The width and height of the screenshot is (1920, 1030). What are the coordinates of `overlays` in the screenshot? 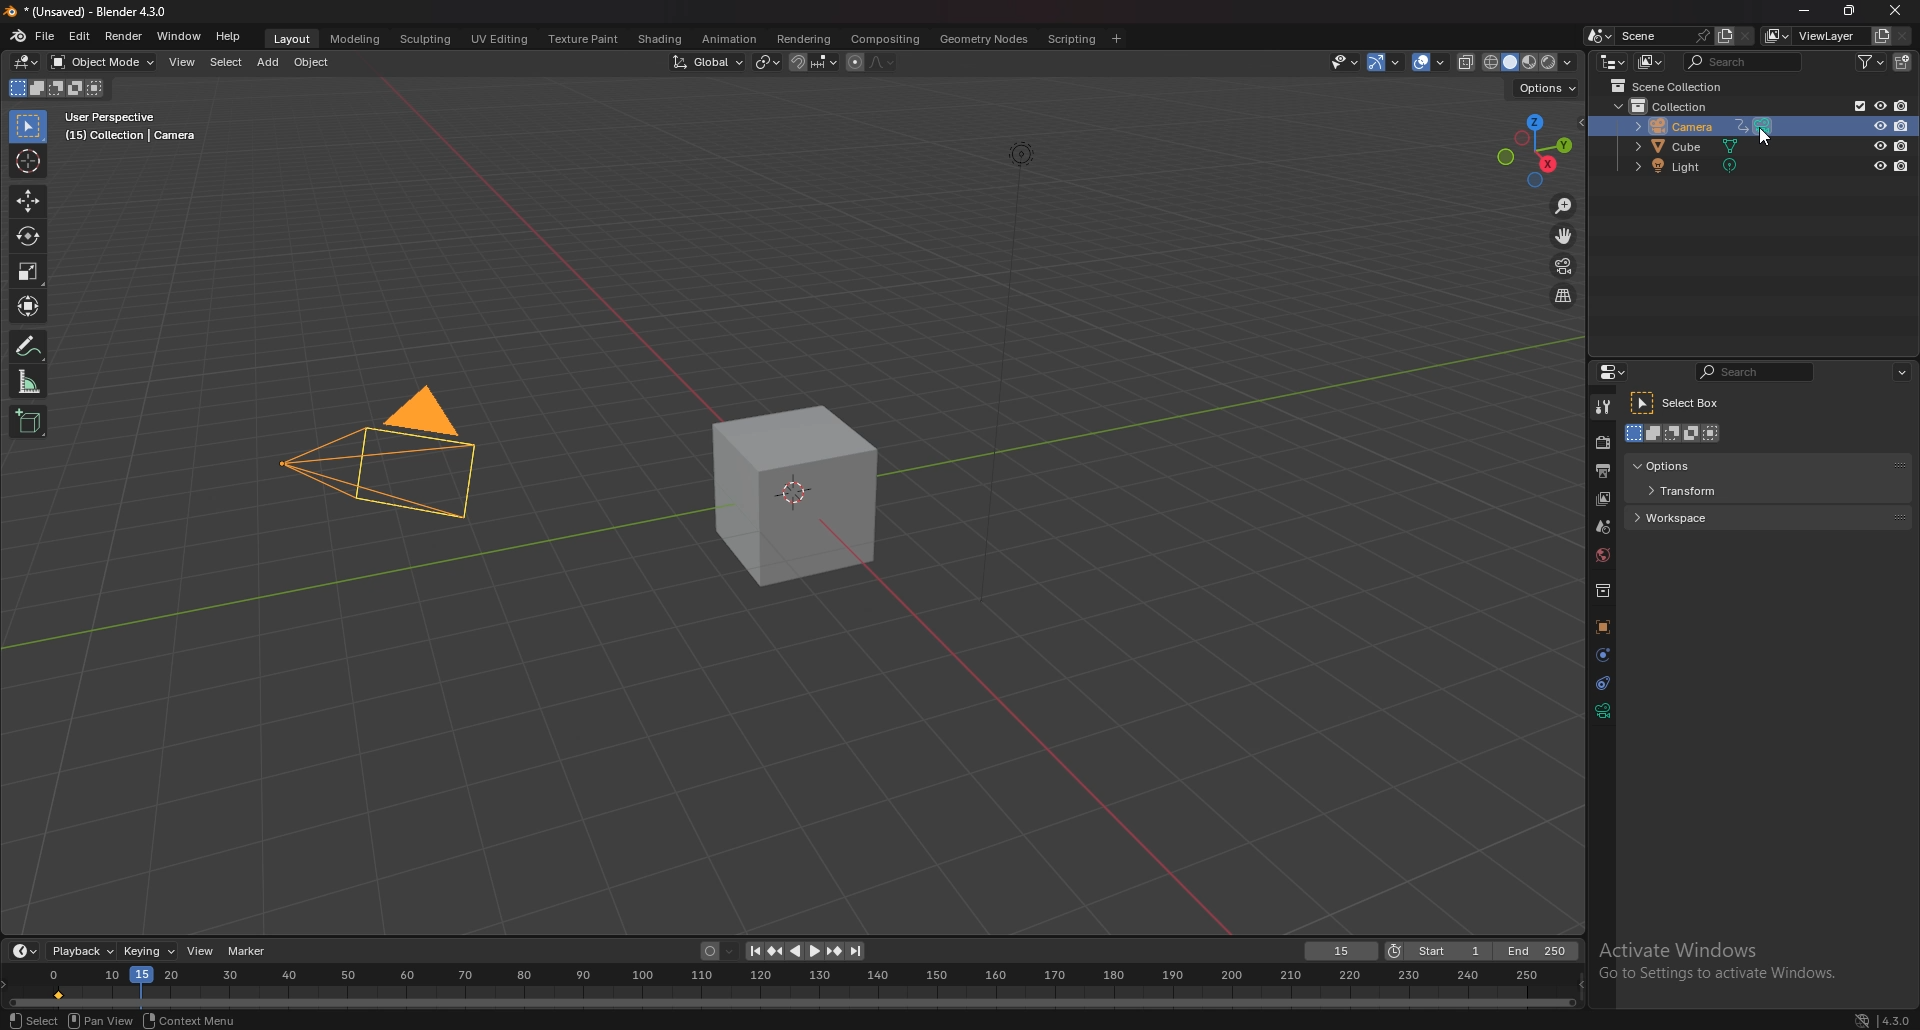 It's located at (1431, 64).